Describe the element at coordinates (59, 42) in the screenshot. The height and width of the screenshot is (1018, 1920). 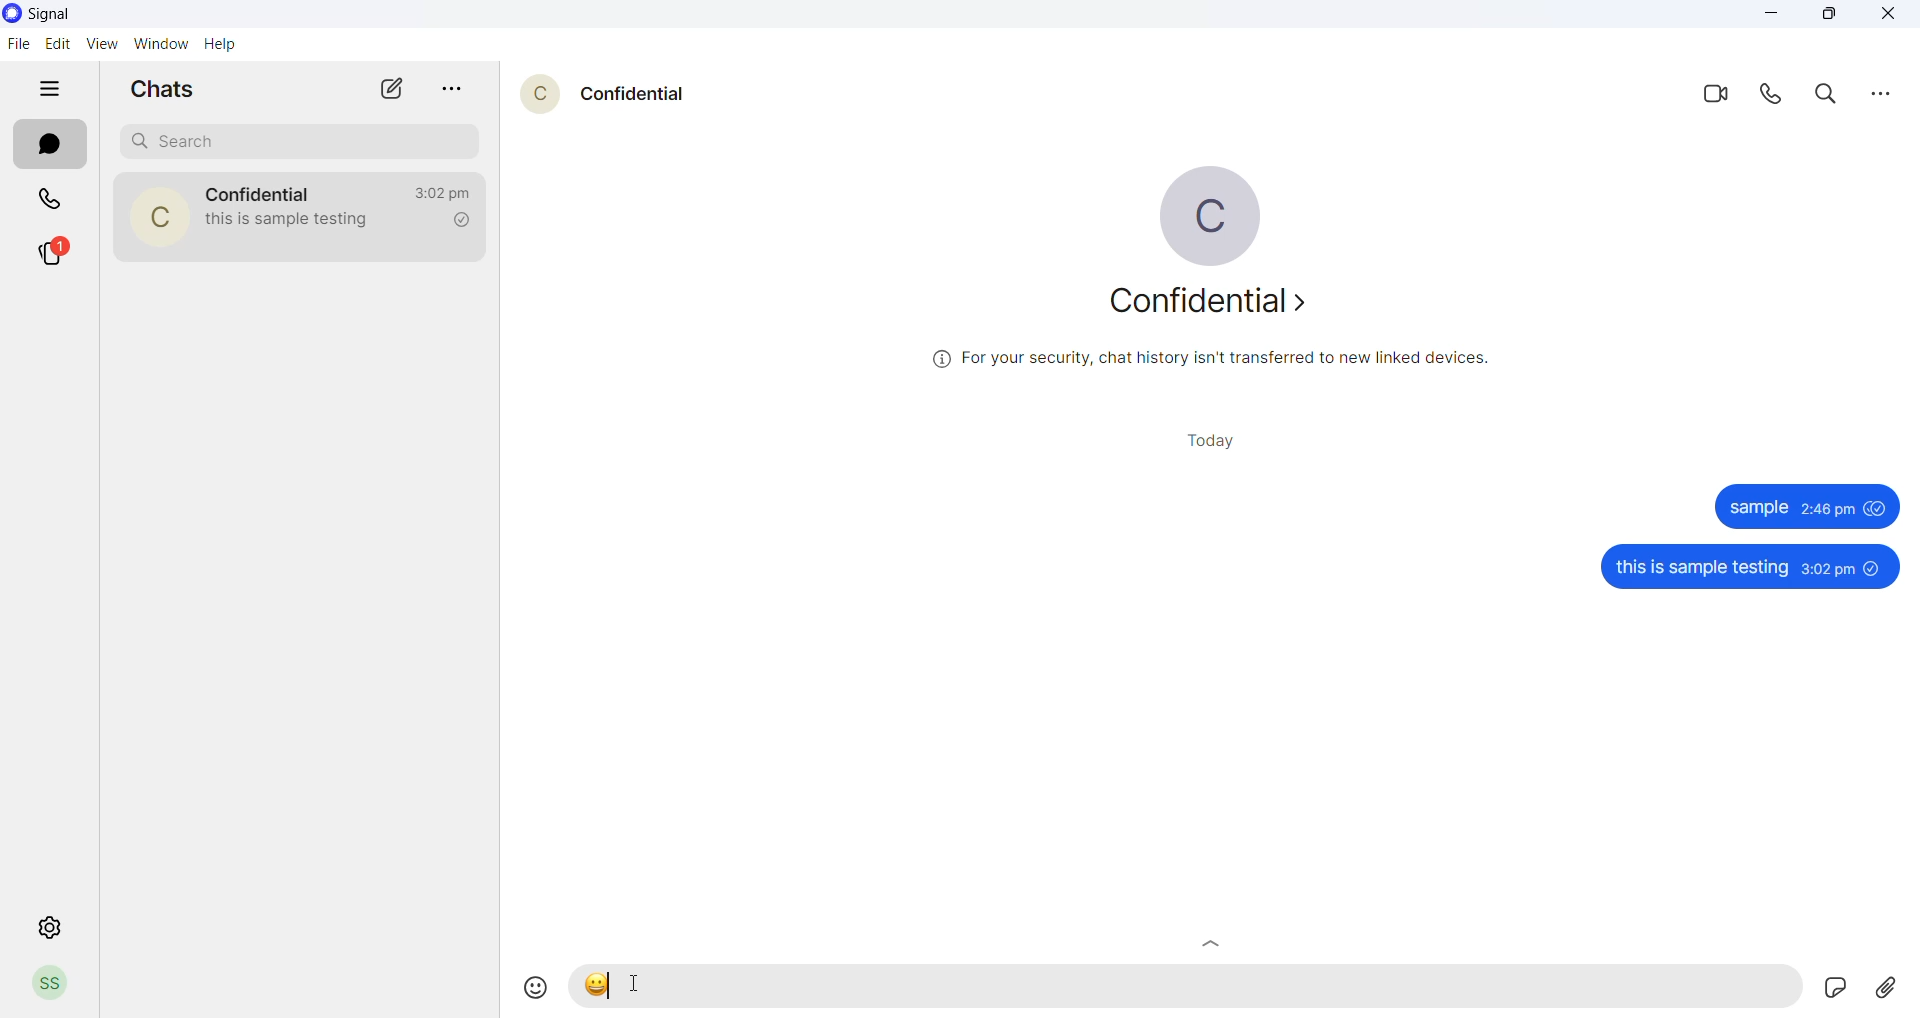
I see `edit` at that location.